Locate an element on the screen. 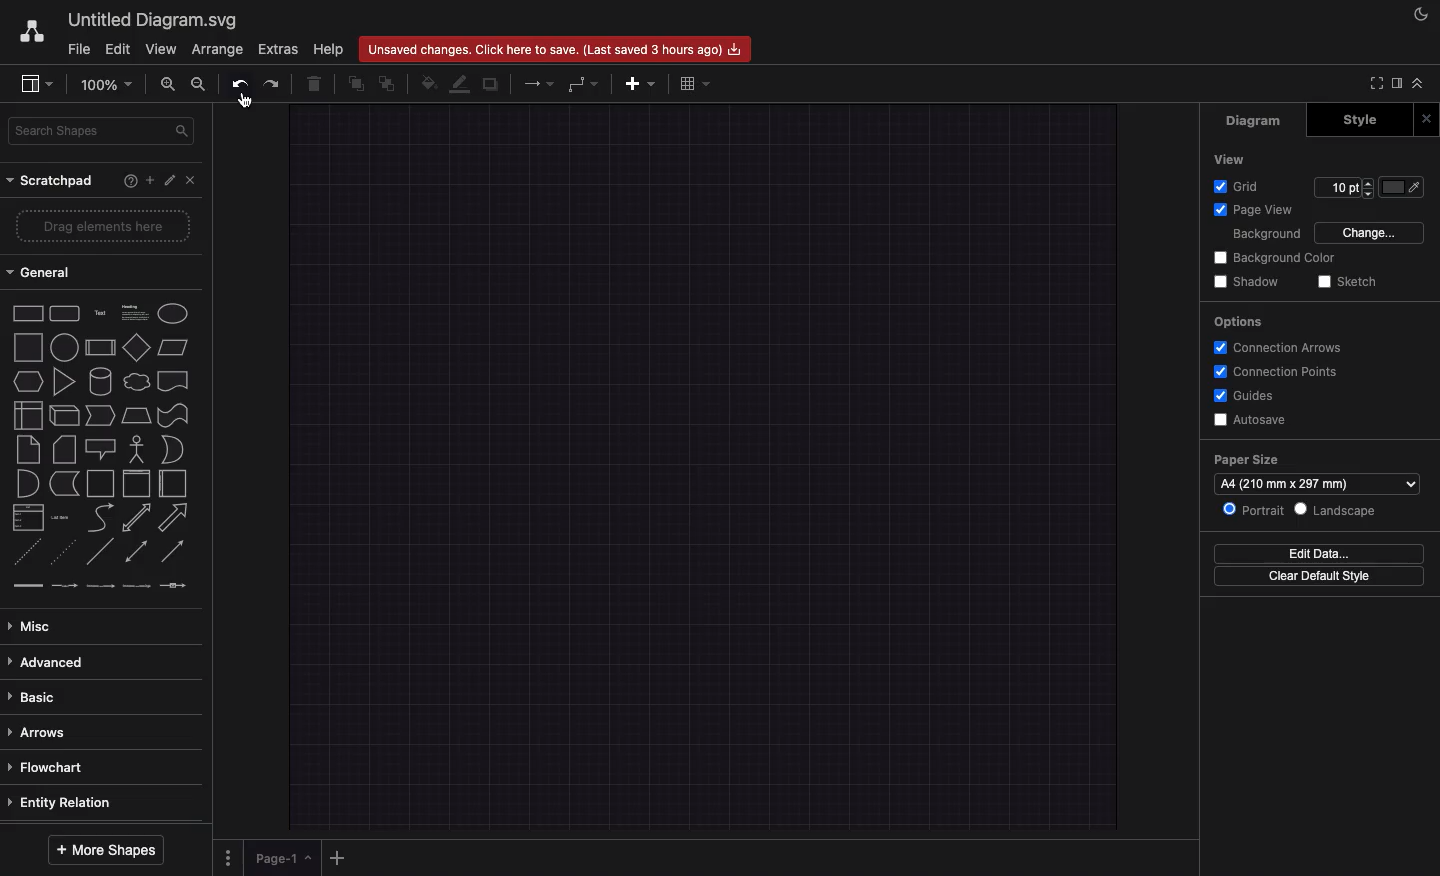 The height and width of the screenshot is (876, 1440). Guides is located at coordinates (1248, 396).